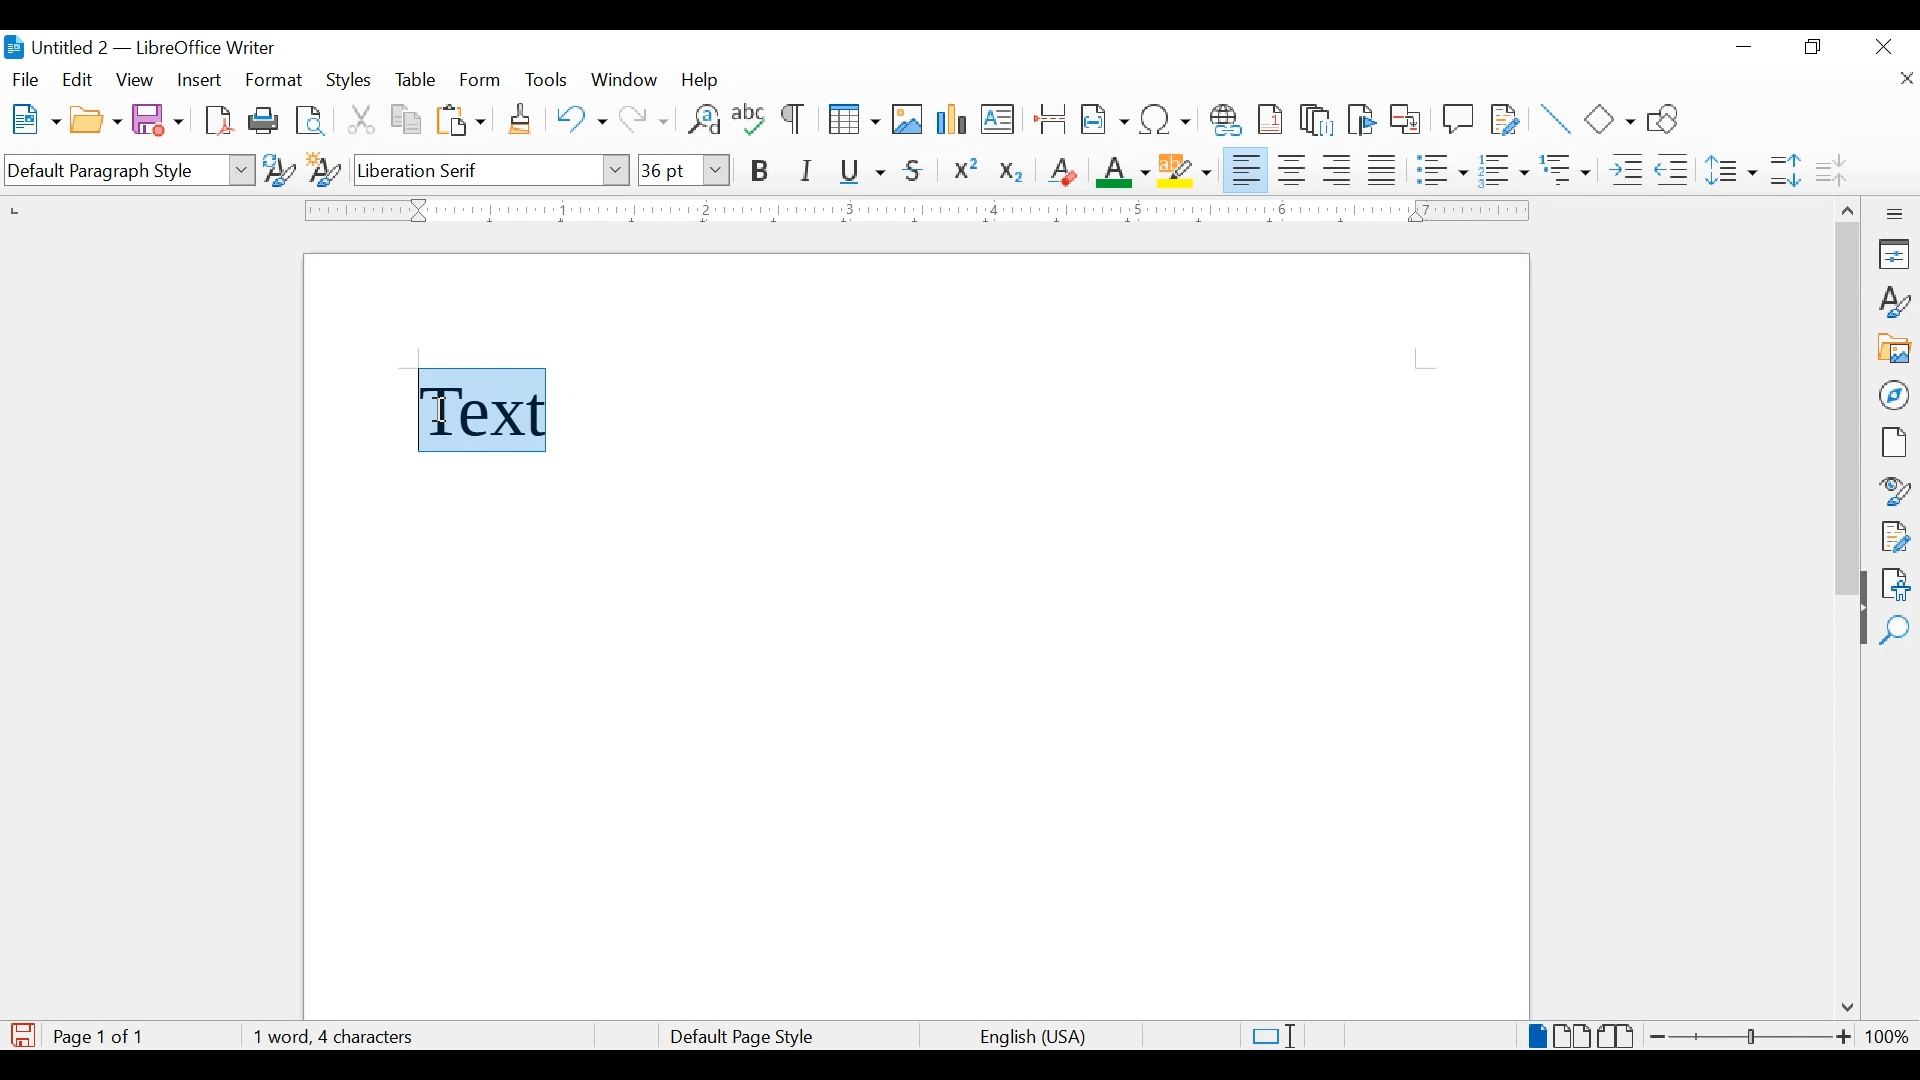 The width and height of the screenshot is (1920, 1080). What do you see at coordinates (95, 121) in the screenshot?
I see `open` at bounding box center [95, 121].